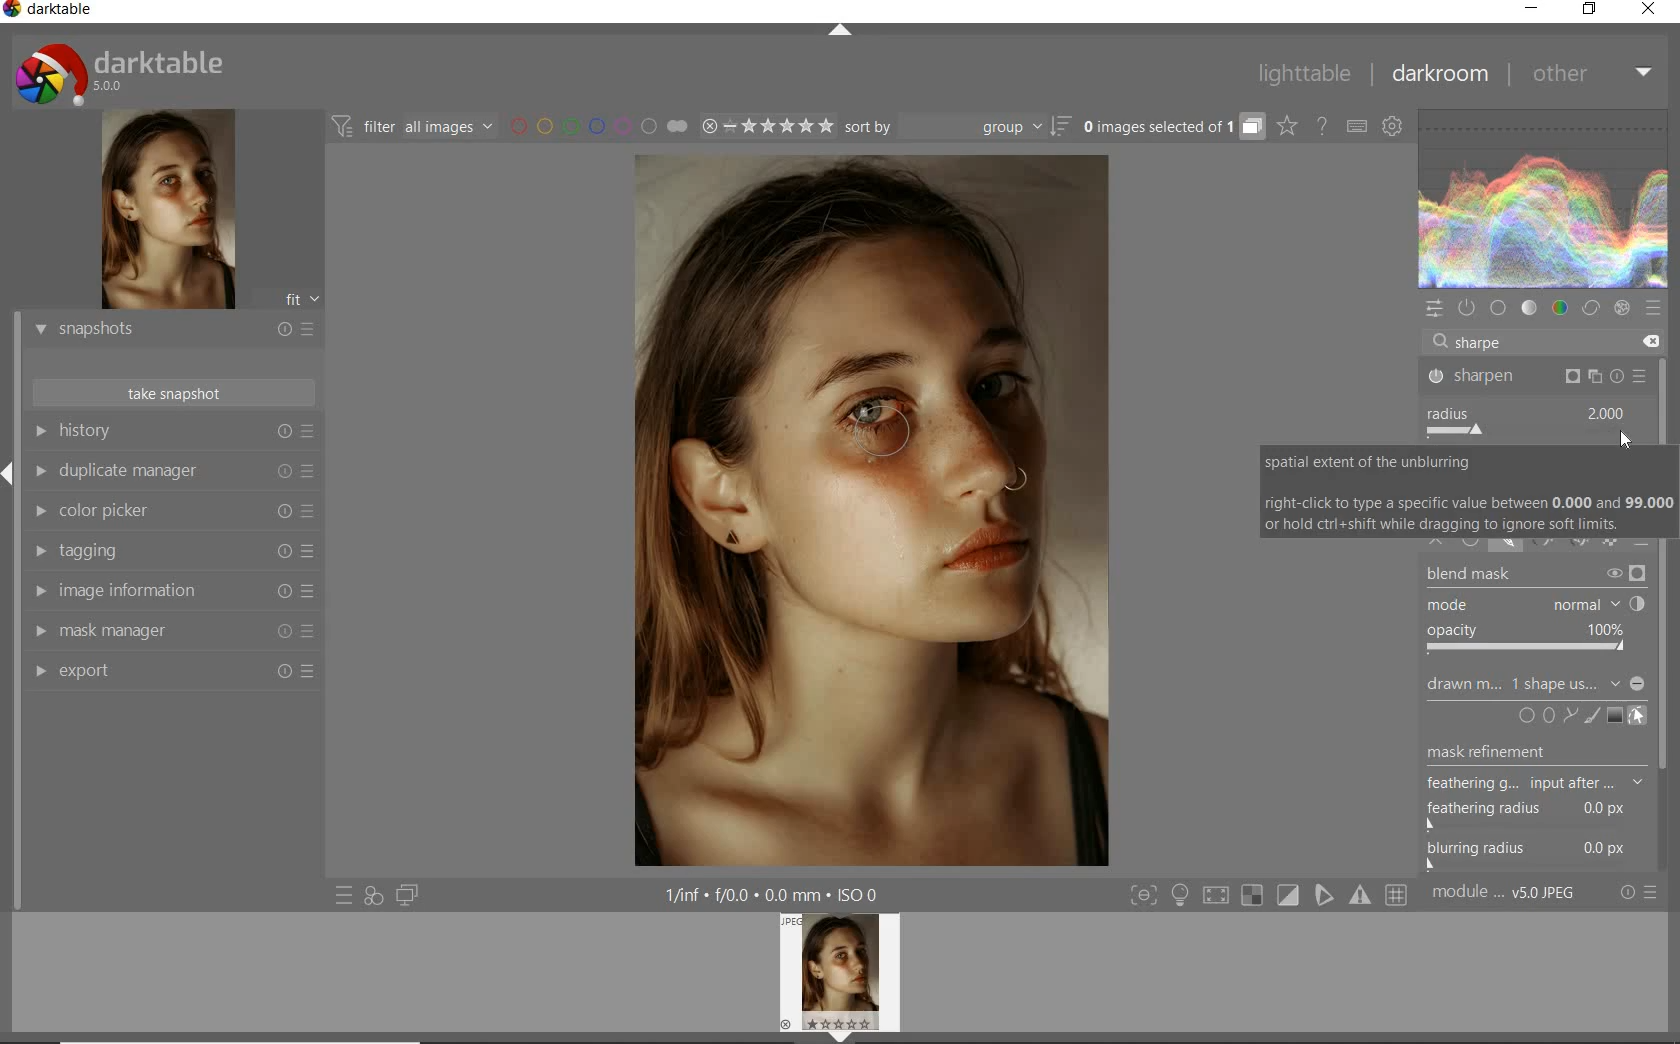  I want to click on DELETE, so click(1647, 342).